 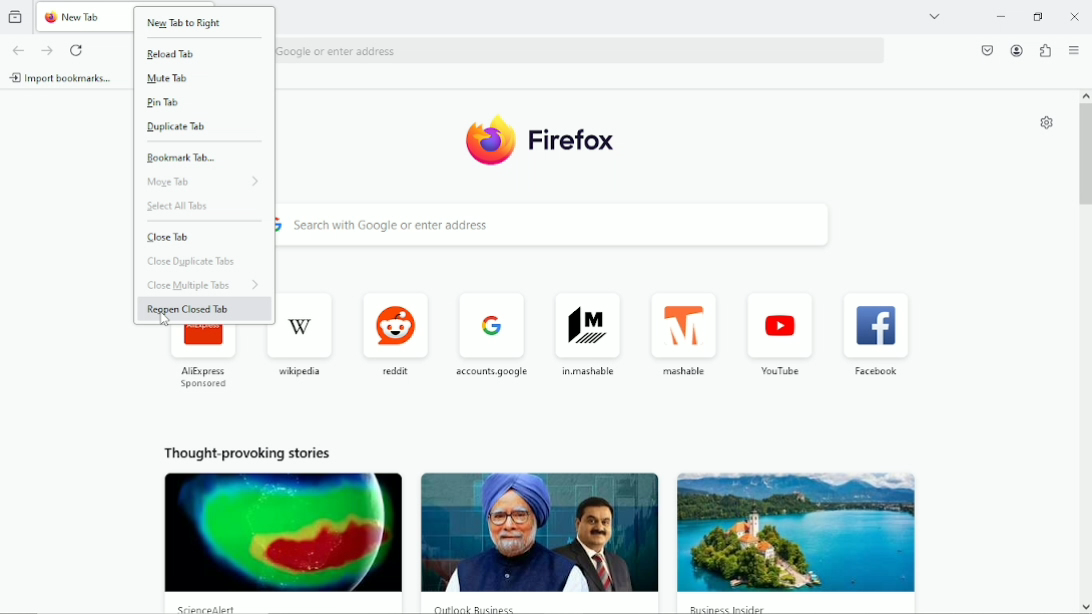 What do you see at coordinates (395, 329) in the screenshot?
I see `reddit` at bounding box center [395, 329].